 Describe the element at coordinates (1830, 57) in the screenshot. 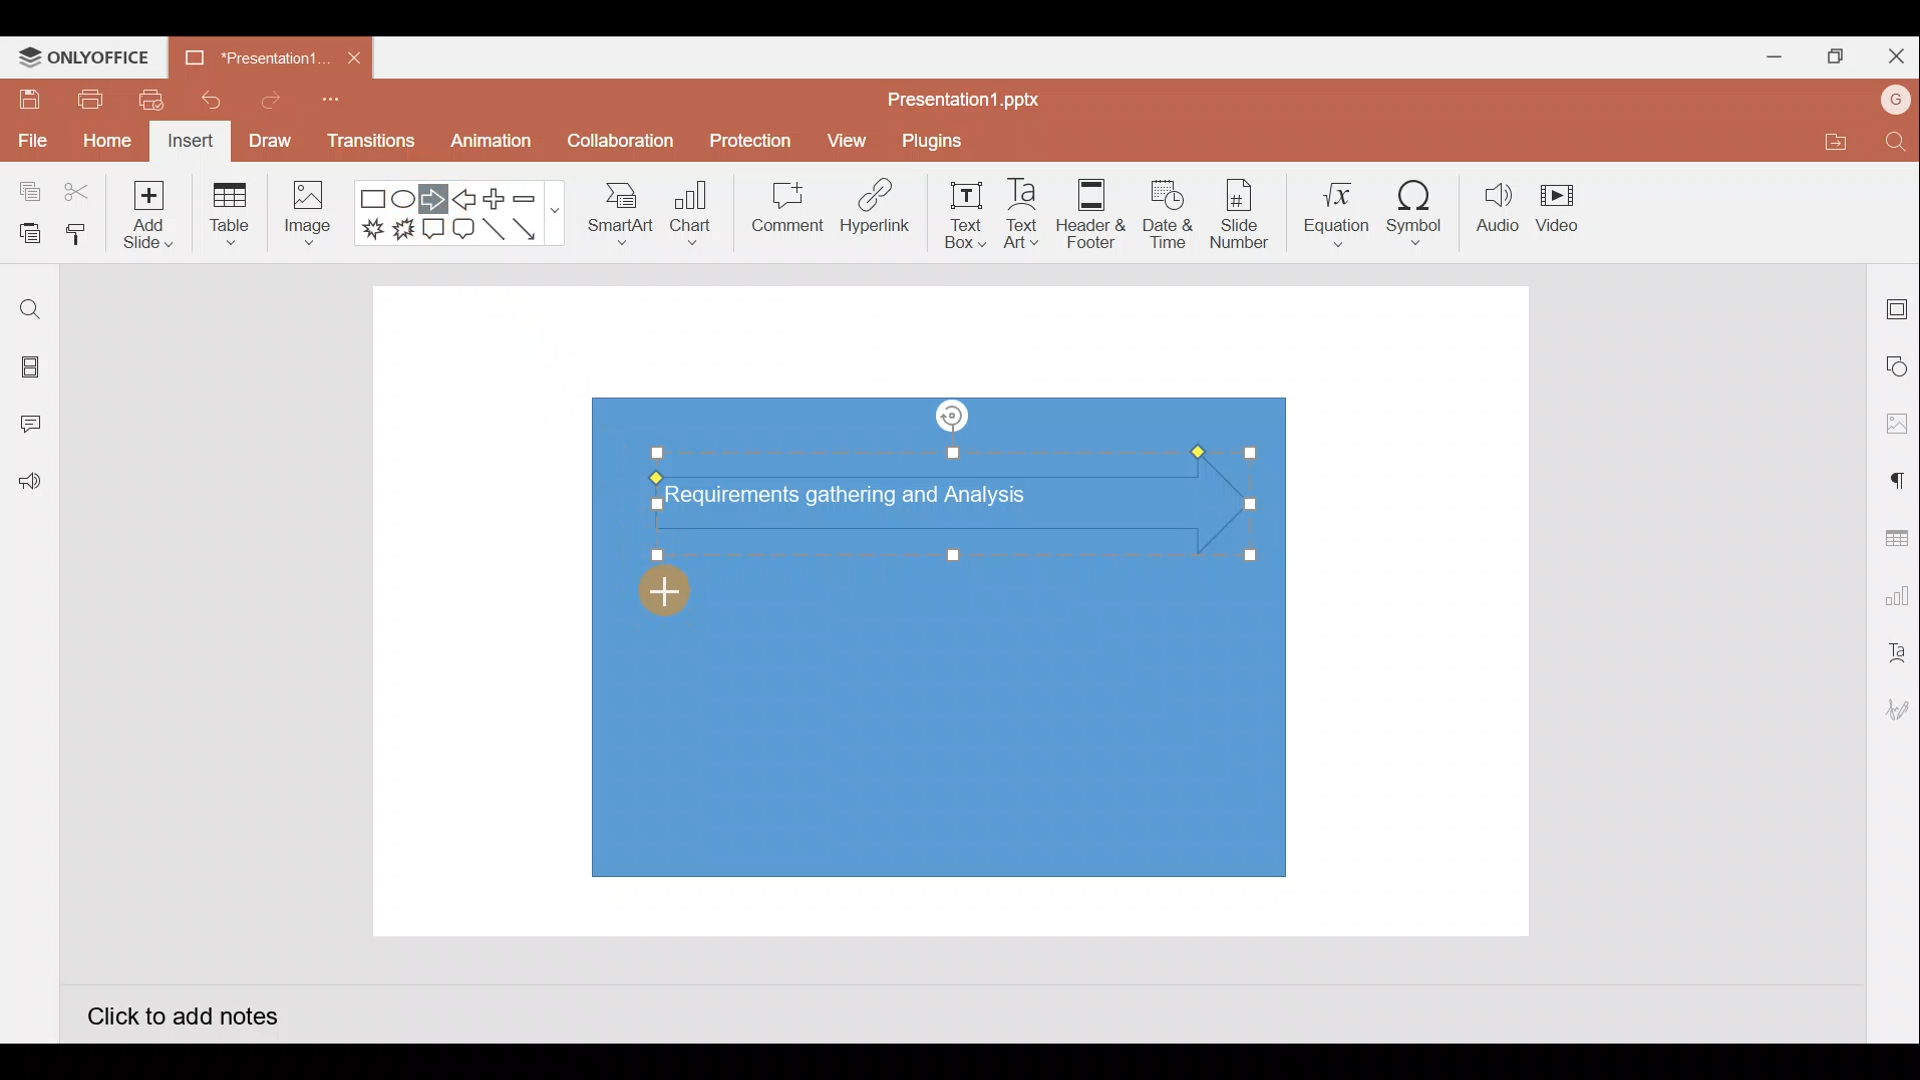

I see `Maximise` at that location.